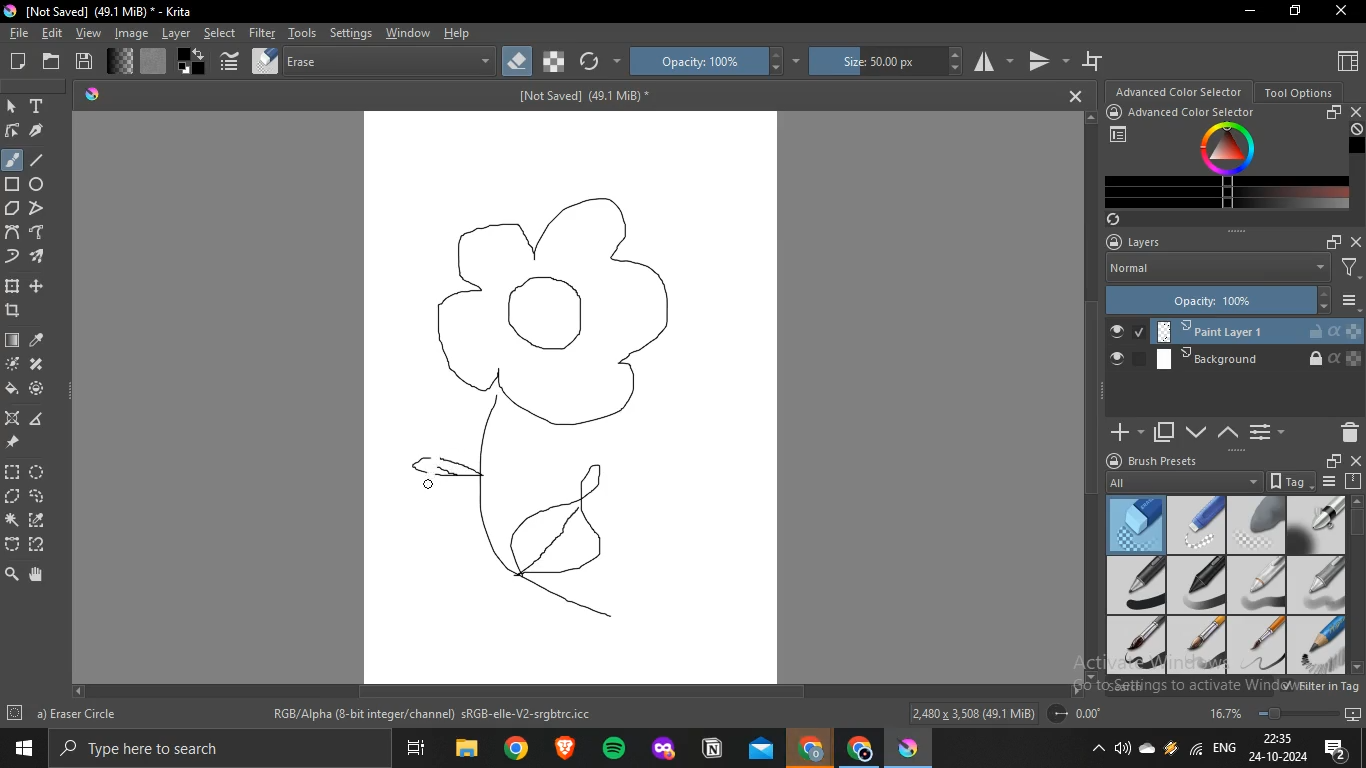 This screenshot has height=768, width=1366. What do you see at coordinates (37, 573) in the screenshot?
I see `pan tool` at bounding box center [37, 573].